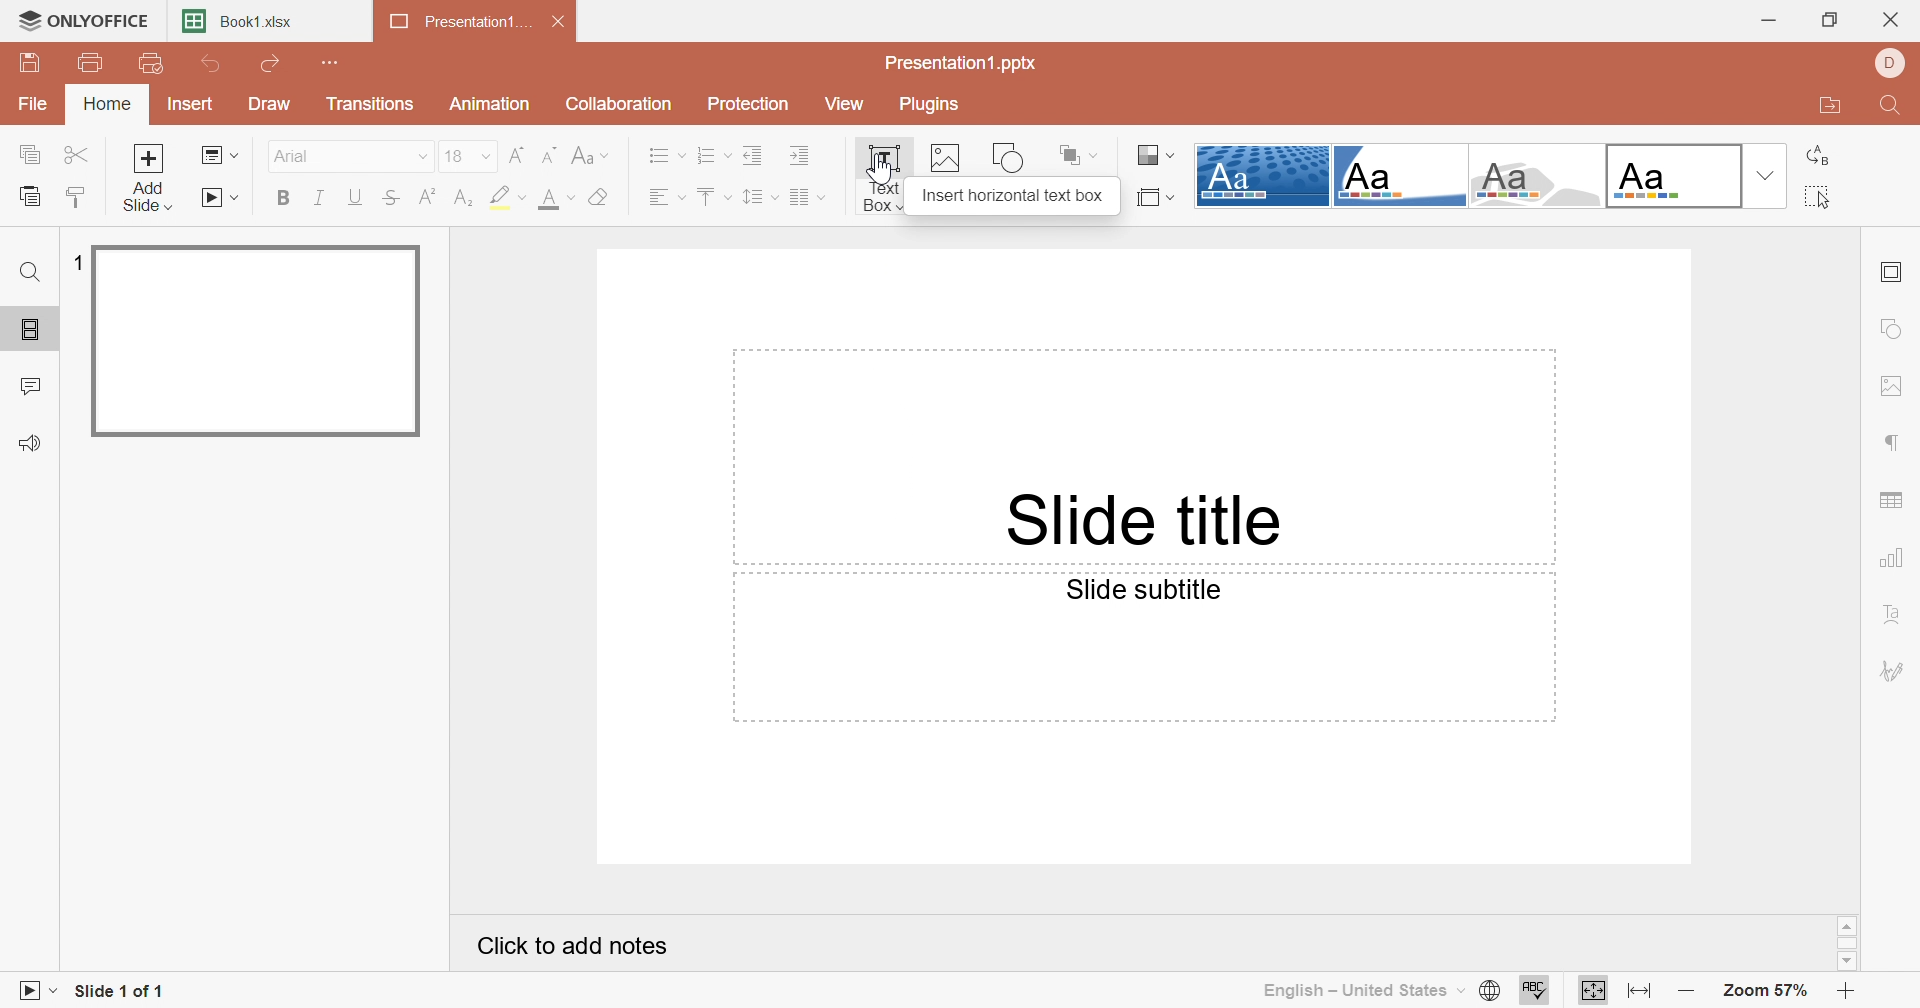 The image size is (1920, 1008). Describe the element at coordinates (333, 63) in the screenshot. I see `Customize Quick Access Toolbar` at that location.